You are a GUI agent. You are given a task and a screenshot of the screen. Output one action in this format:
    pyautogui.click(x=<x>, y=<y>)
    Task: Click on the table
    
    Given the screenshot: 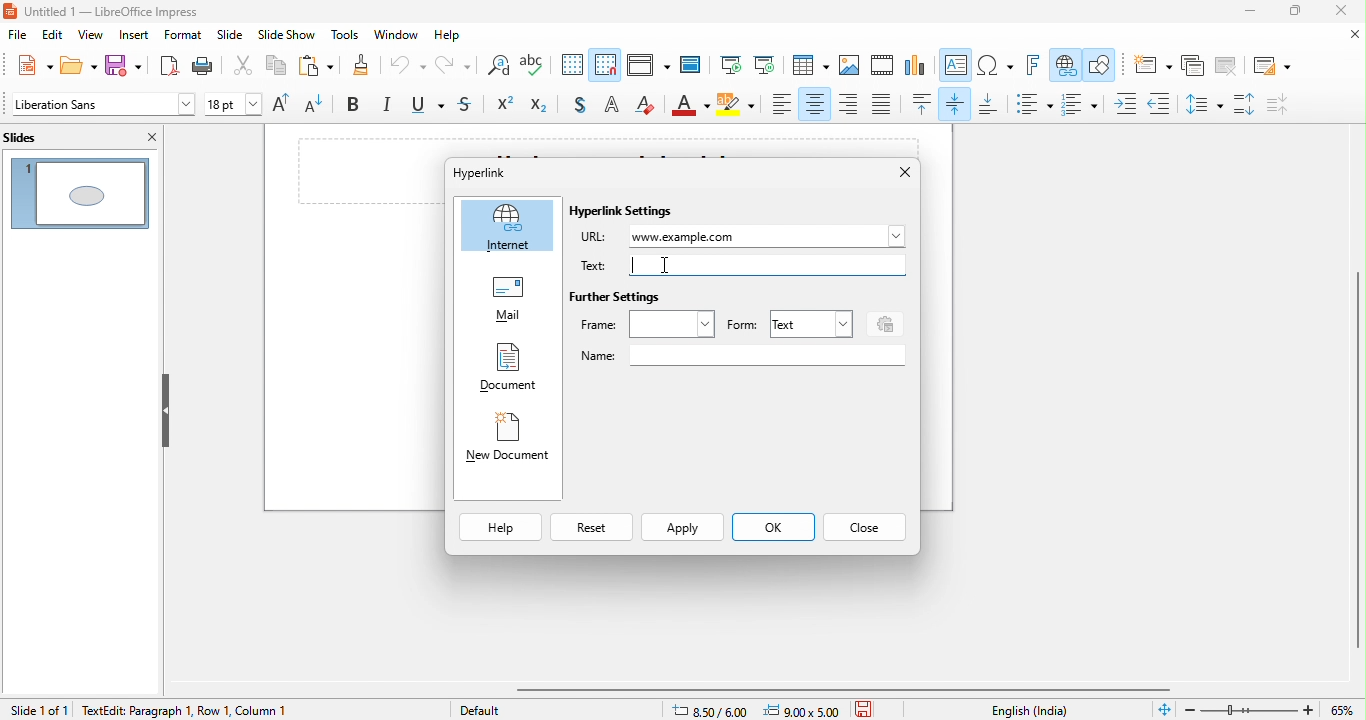 What is the action you would take?
    pyautogui.click(x=810, y=66)
    